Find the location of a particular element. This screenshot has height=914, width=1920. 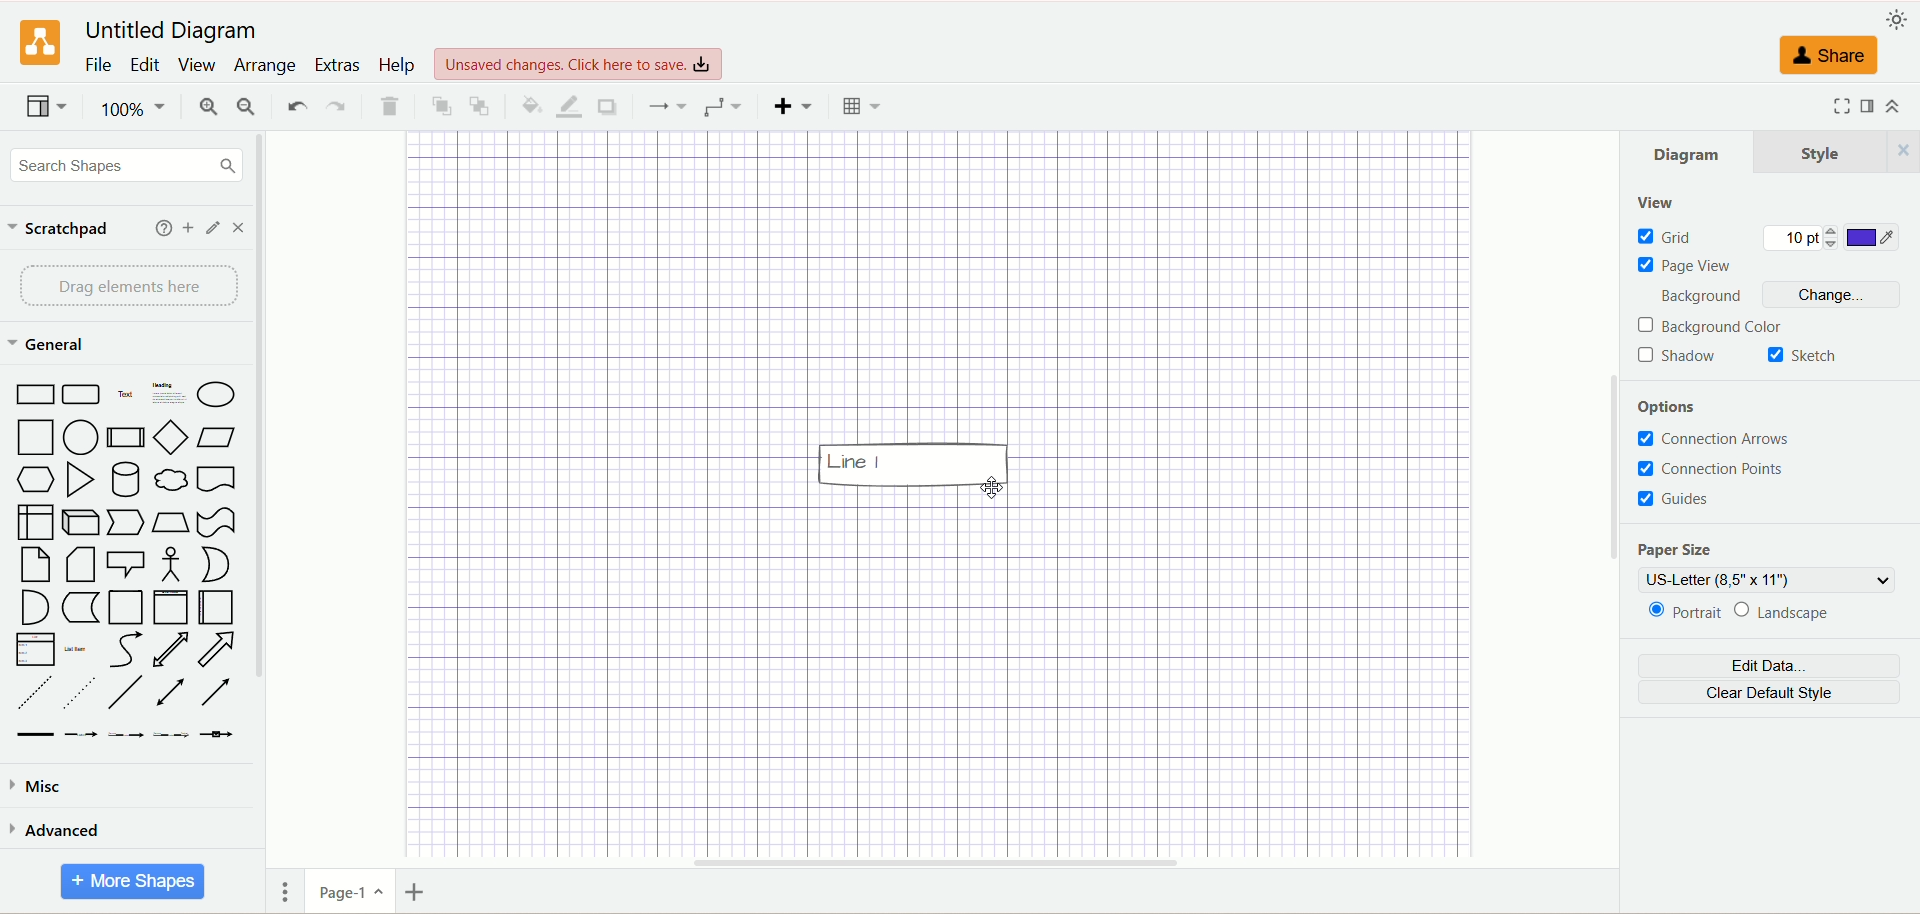

vertical scroll bar is located at coordinates (1606, 500).